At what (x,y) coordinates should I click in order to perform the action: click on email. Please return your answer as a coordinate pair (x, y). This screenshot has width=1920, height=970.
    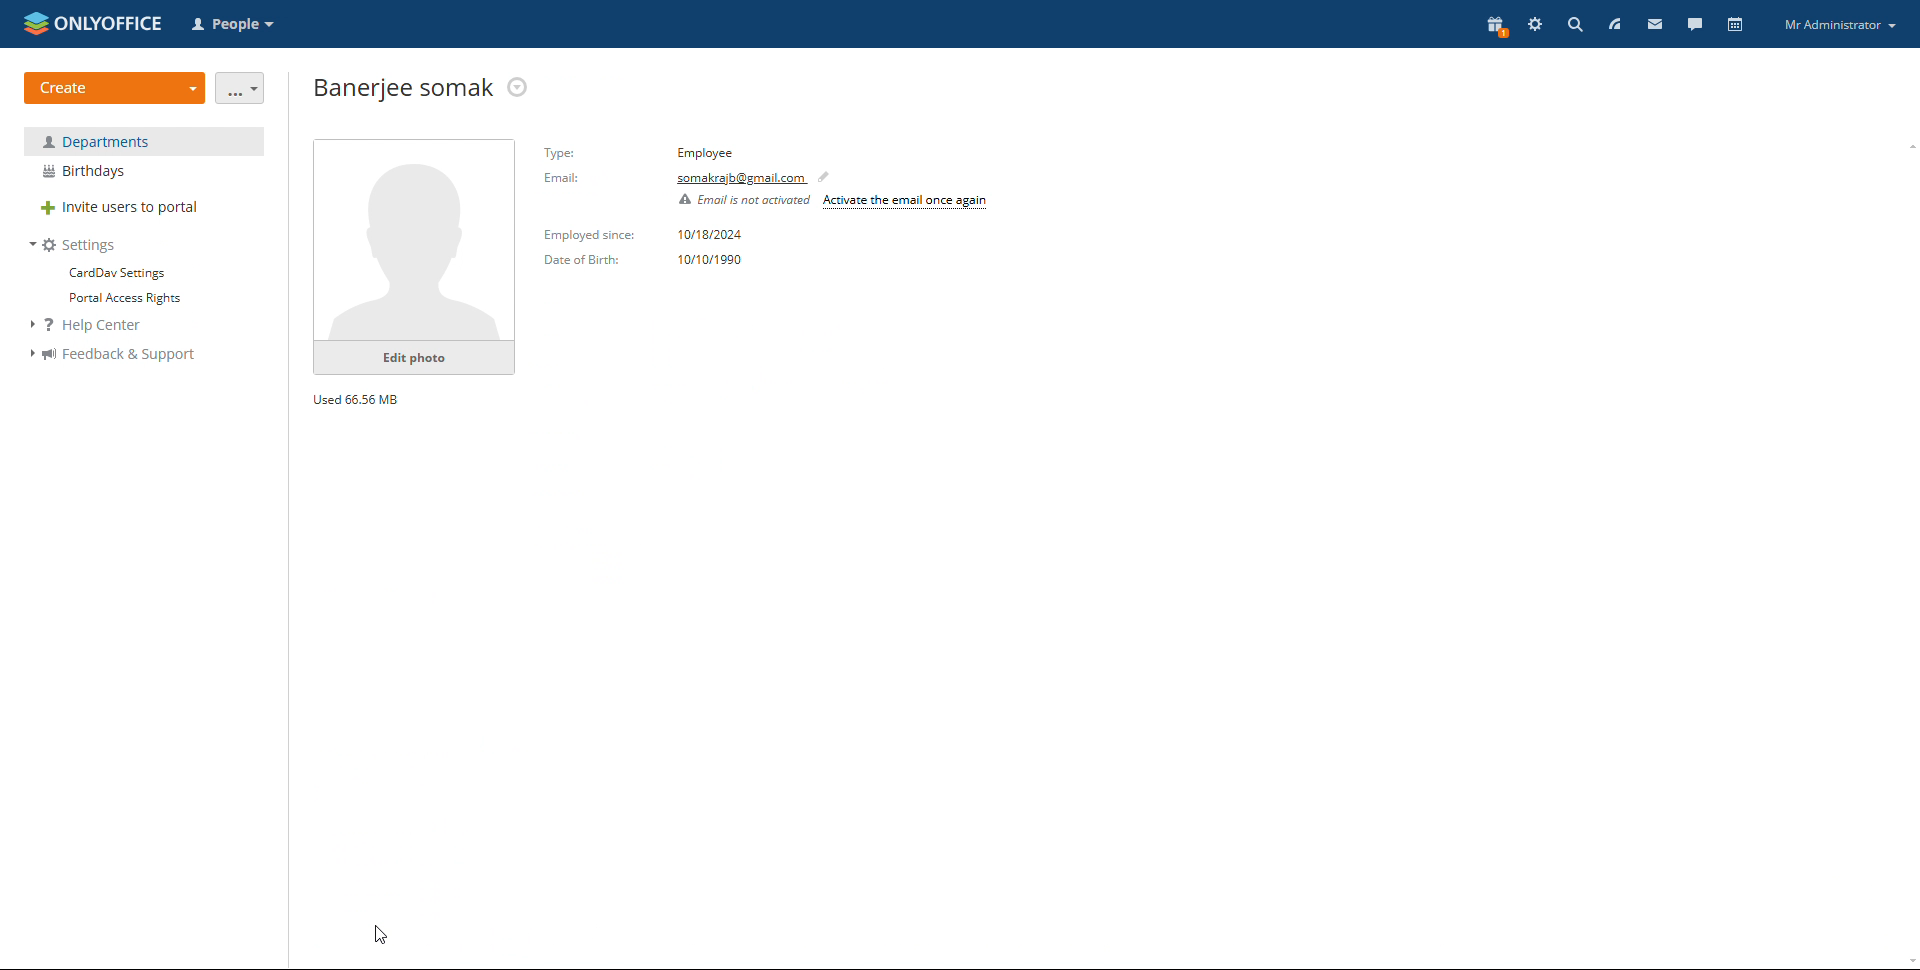
    Looking at the image, I should click on (567, 180).